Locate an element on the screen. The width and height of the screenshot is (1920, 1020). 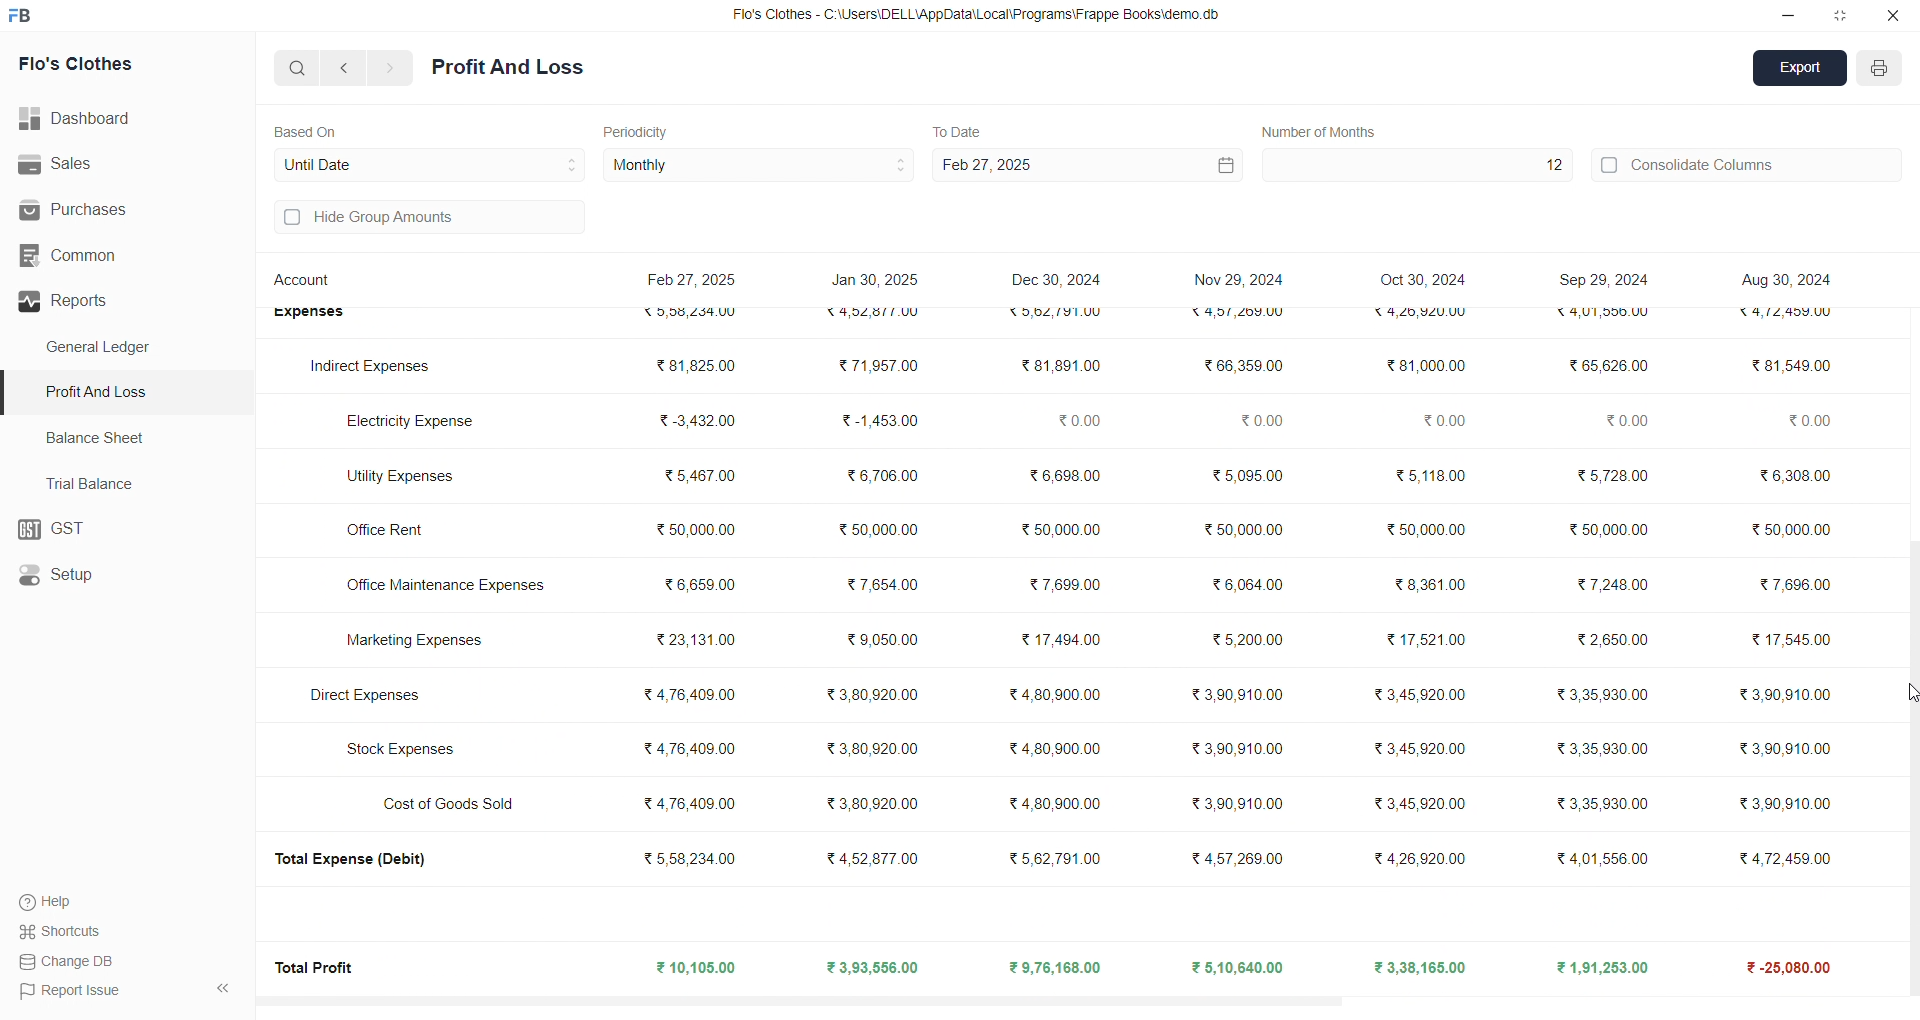
38154900 is located at coordinates (1790, 365).